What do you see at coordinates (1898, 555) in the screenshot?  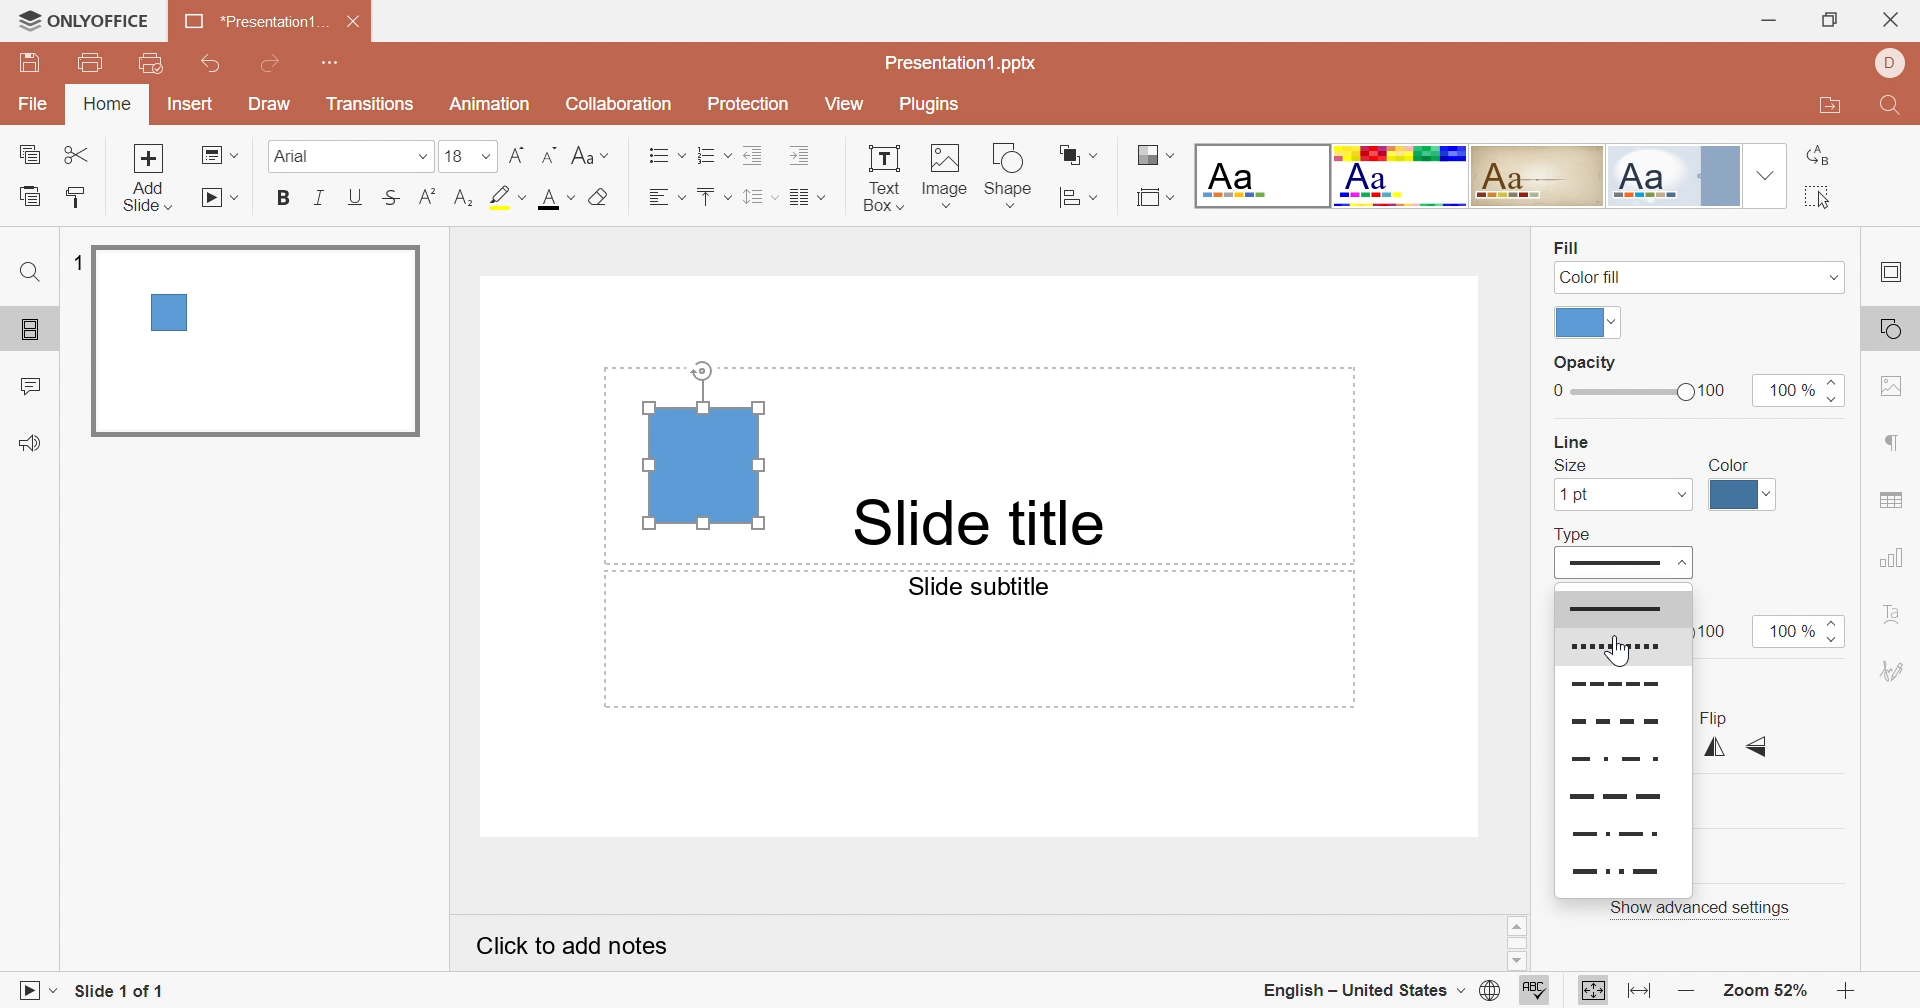 I see `Chart settings` at bounding box center [1898, 555].